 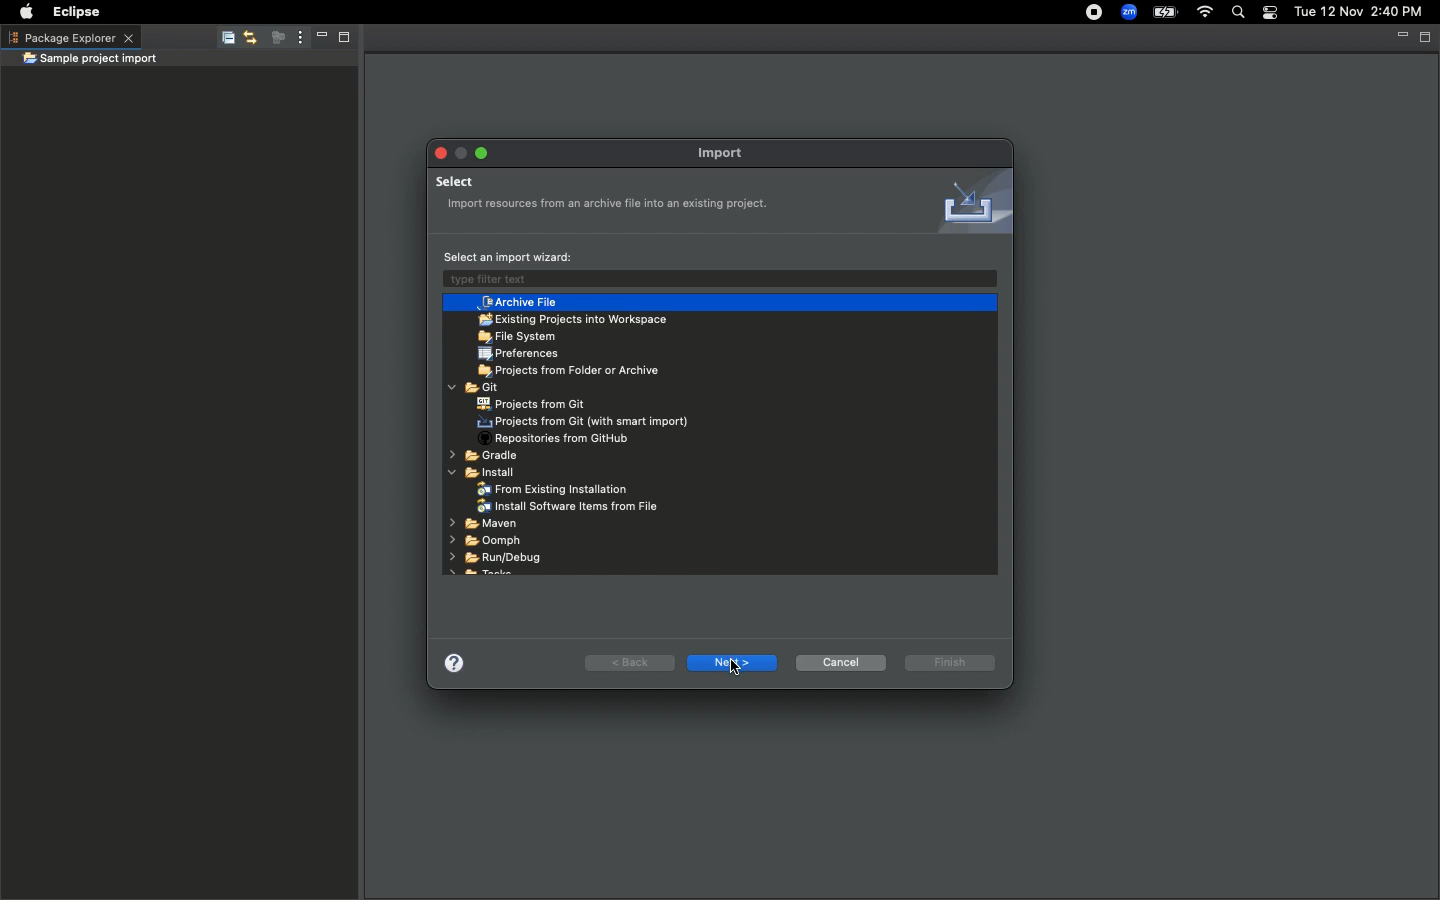 What do you see at coordinates (272, 39) in the screenshot?
I see `Focus on active task` at bounding box center [272, 39].